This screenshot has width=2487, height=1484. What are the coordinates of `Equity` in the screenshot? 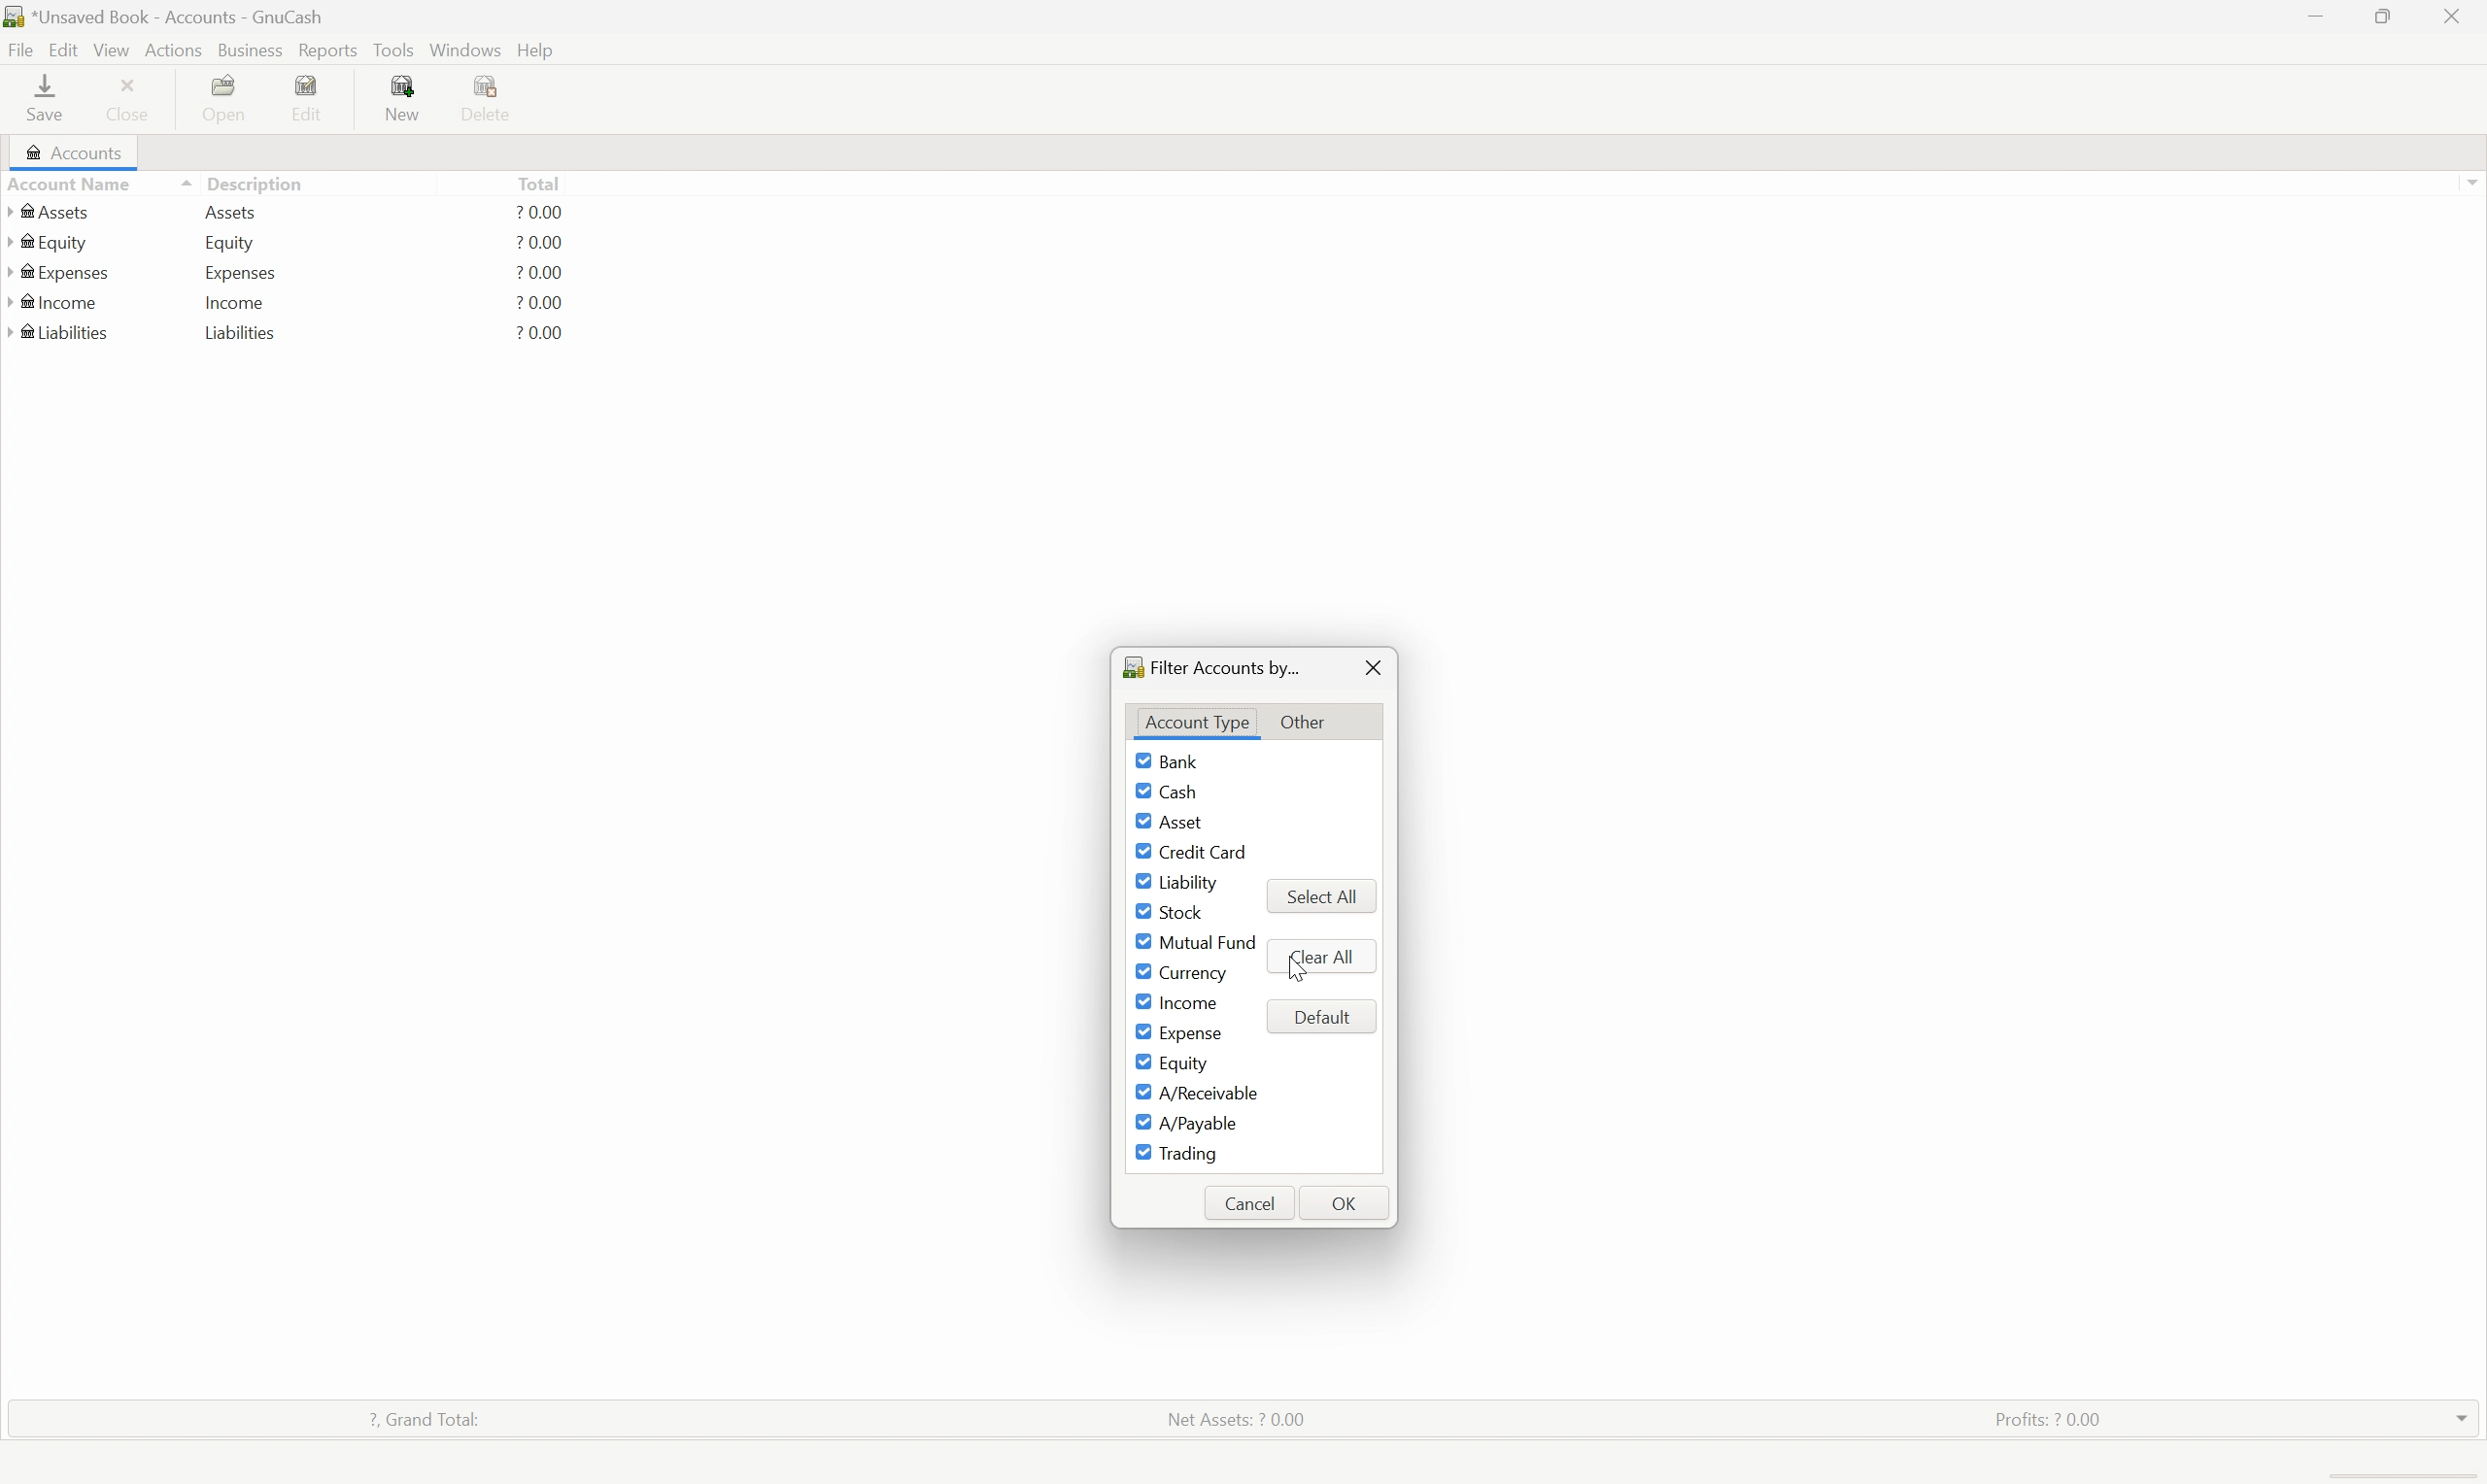 It's located at (1186, 1062).